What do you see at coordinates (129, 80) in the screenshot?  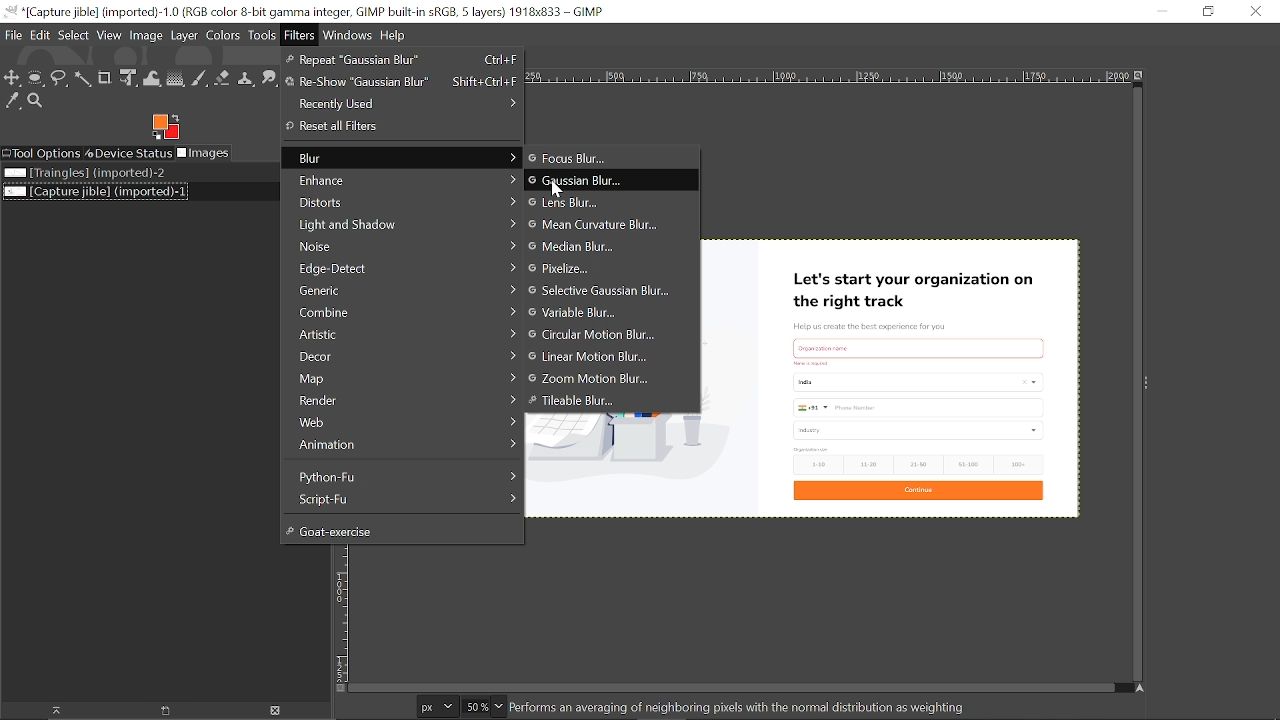 I see `Unified transform tool` at bounding box center [129, 80].